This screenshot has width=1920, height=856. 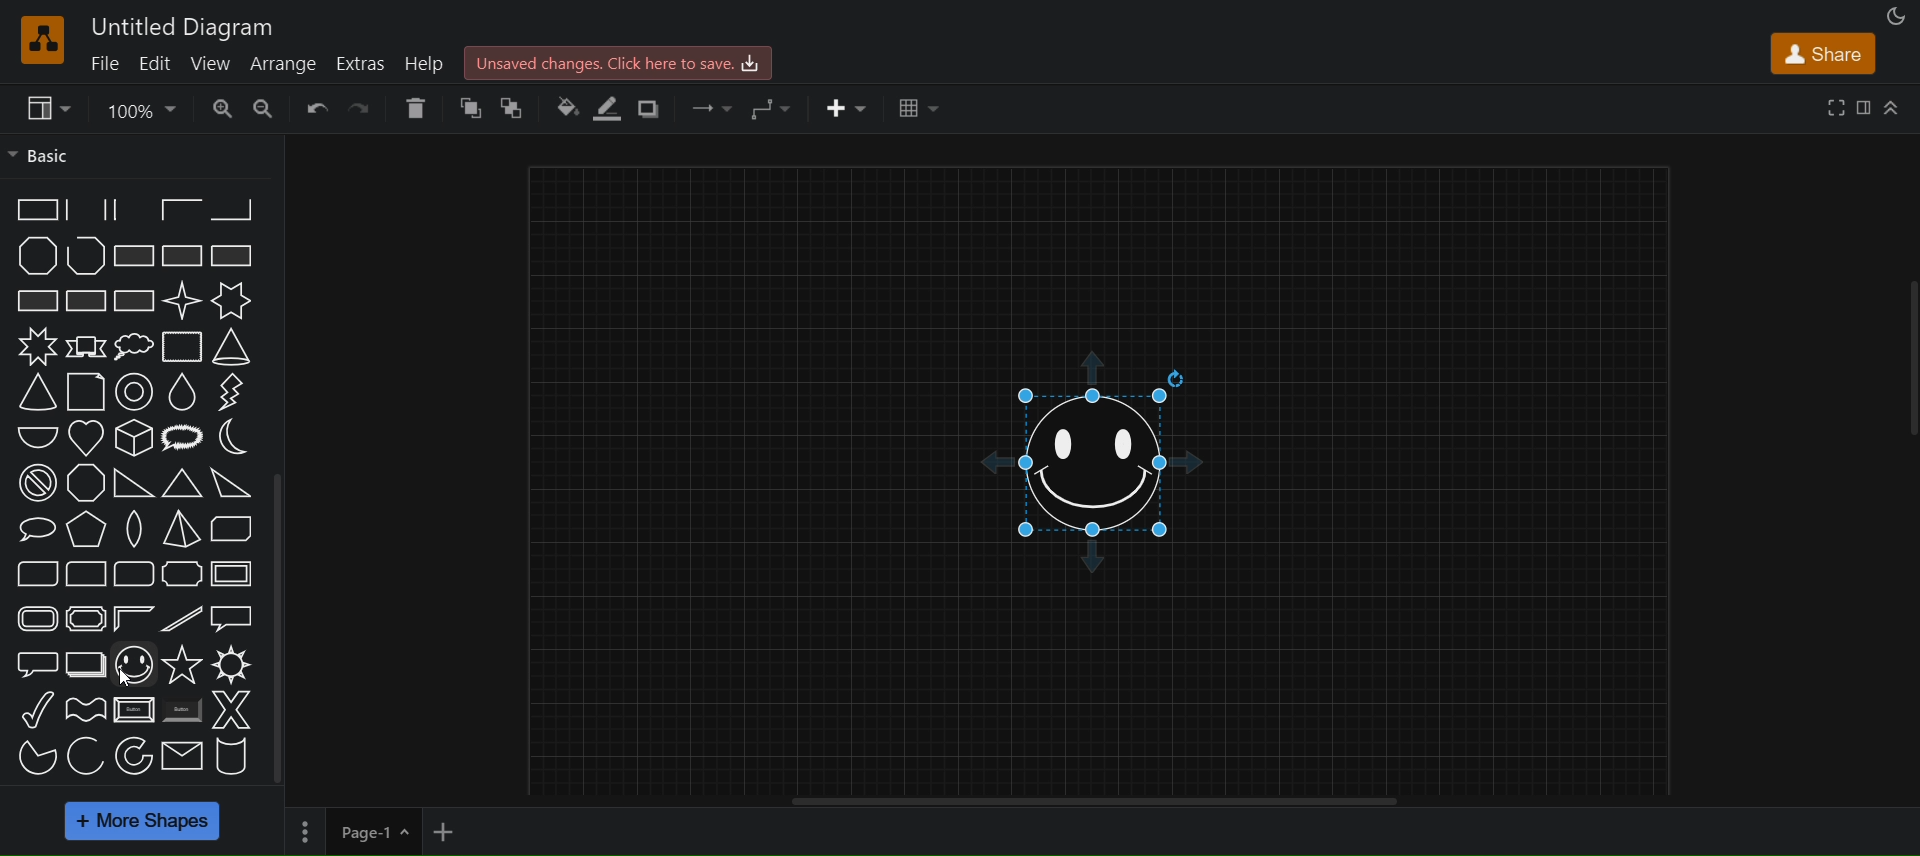 What do you see at coordinates (232, 710) in the screenshot?
I see `X` at bounding box center [232, 710].